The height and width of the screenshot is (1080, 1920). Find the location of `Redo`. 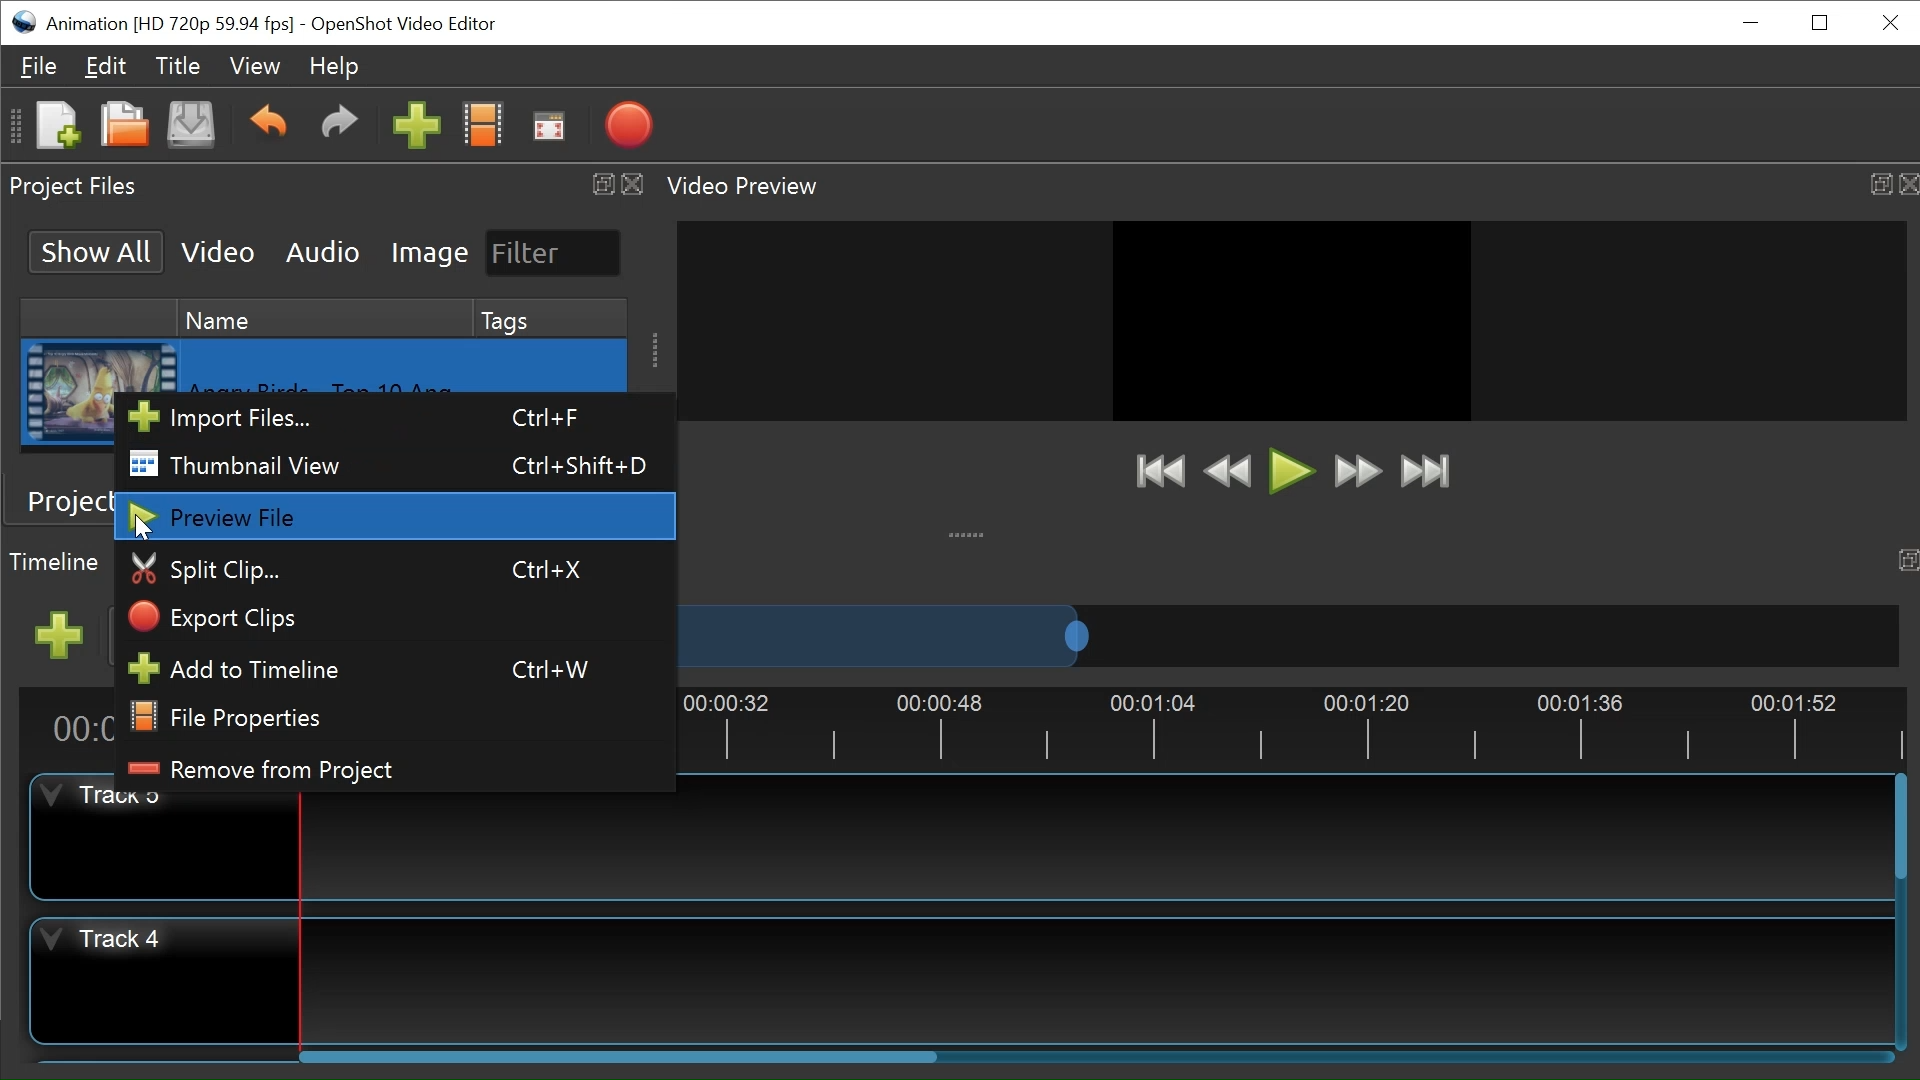

Redo is located at coordinates (334, 122).